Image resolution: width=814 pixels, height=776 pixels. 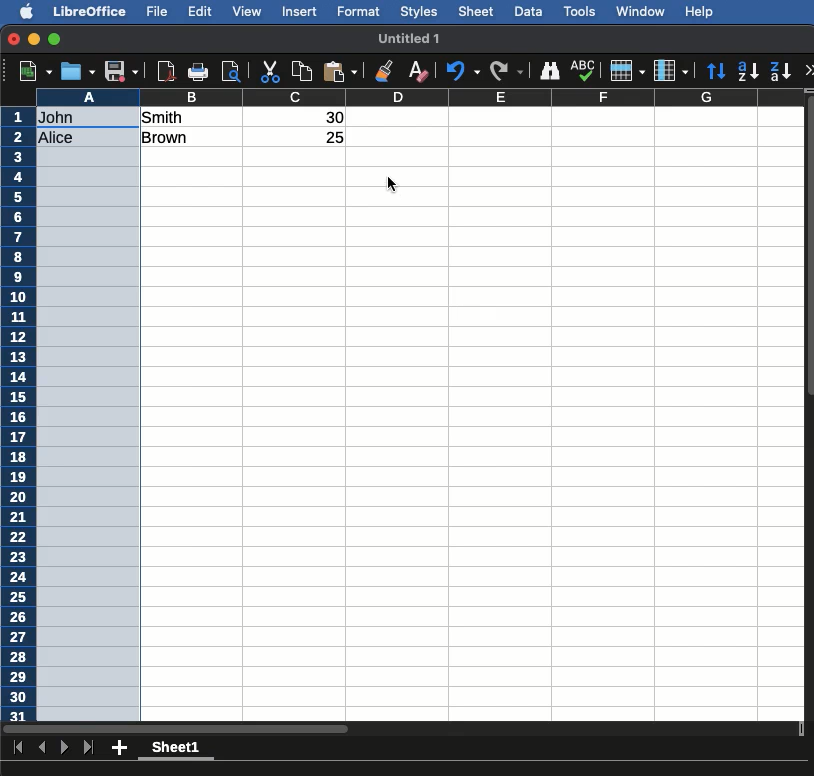 What do you see at coordinates (510, 68) in the screenshot?
I see `Redo` at bounding box center [510, 68].